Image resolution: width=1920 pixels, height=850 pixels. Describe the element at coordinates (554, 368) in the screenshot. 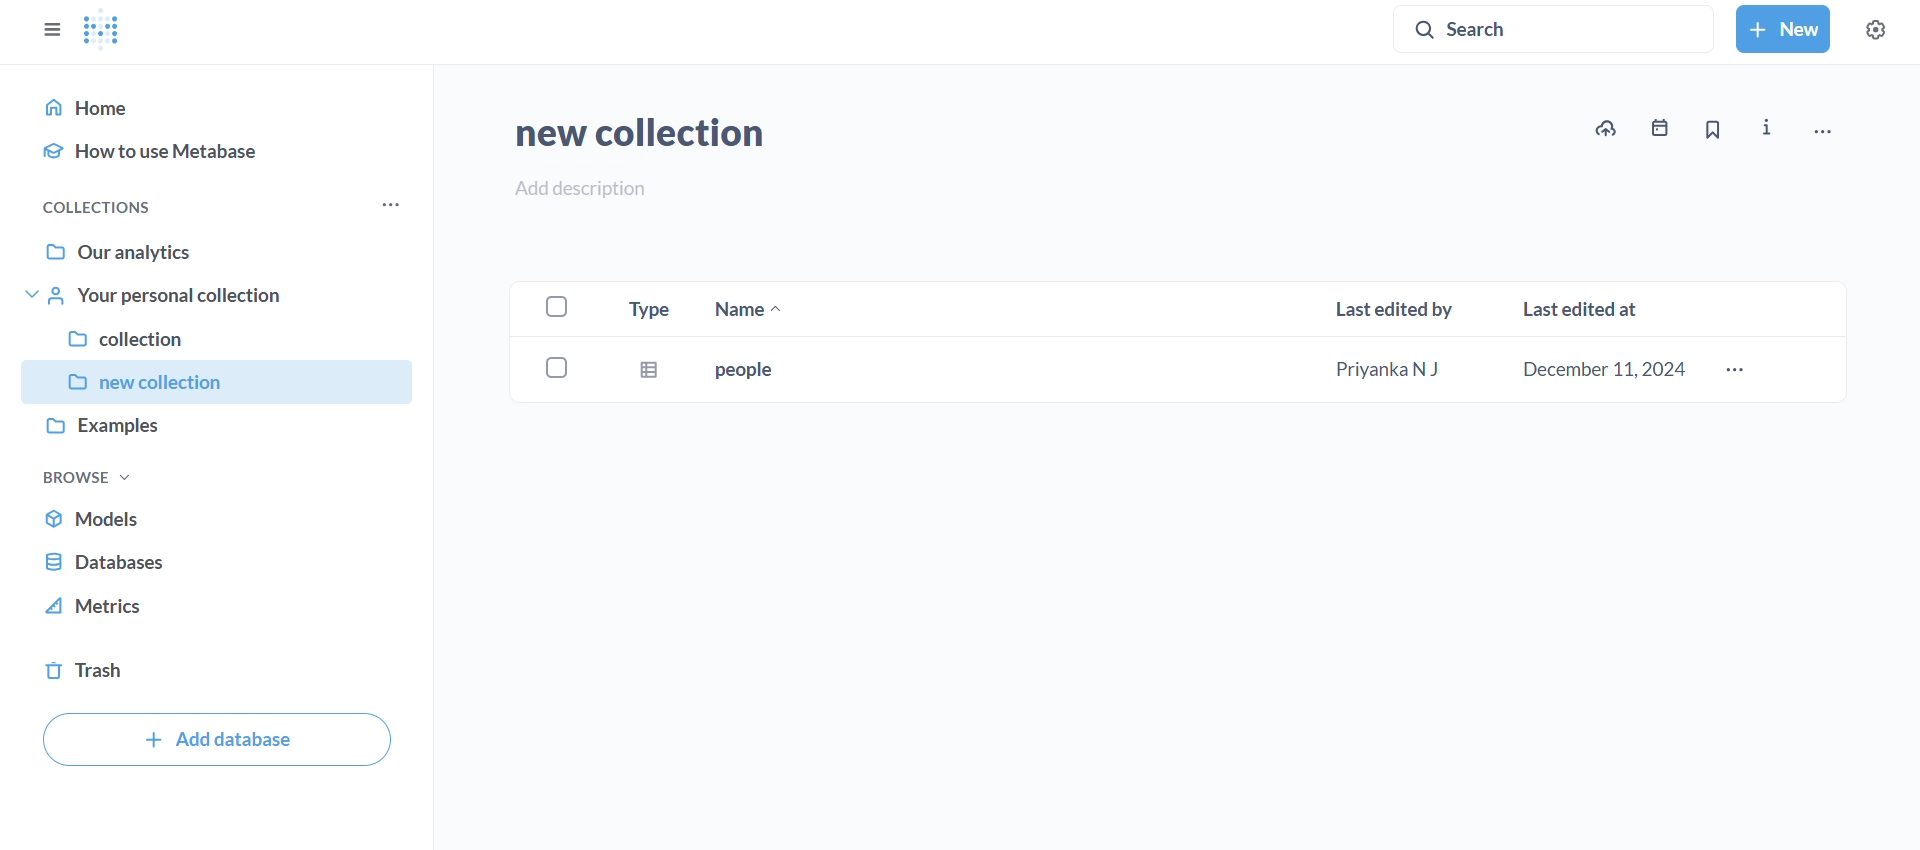

I see `checkbox` at that location.